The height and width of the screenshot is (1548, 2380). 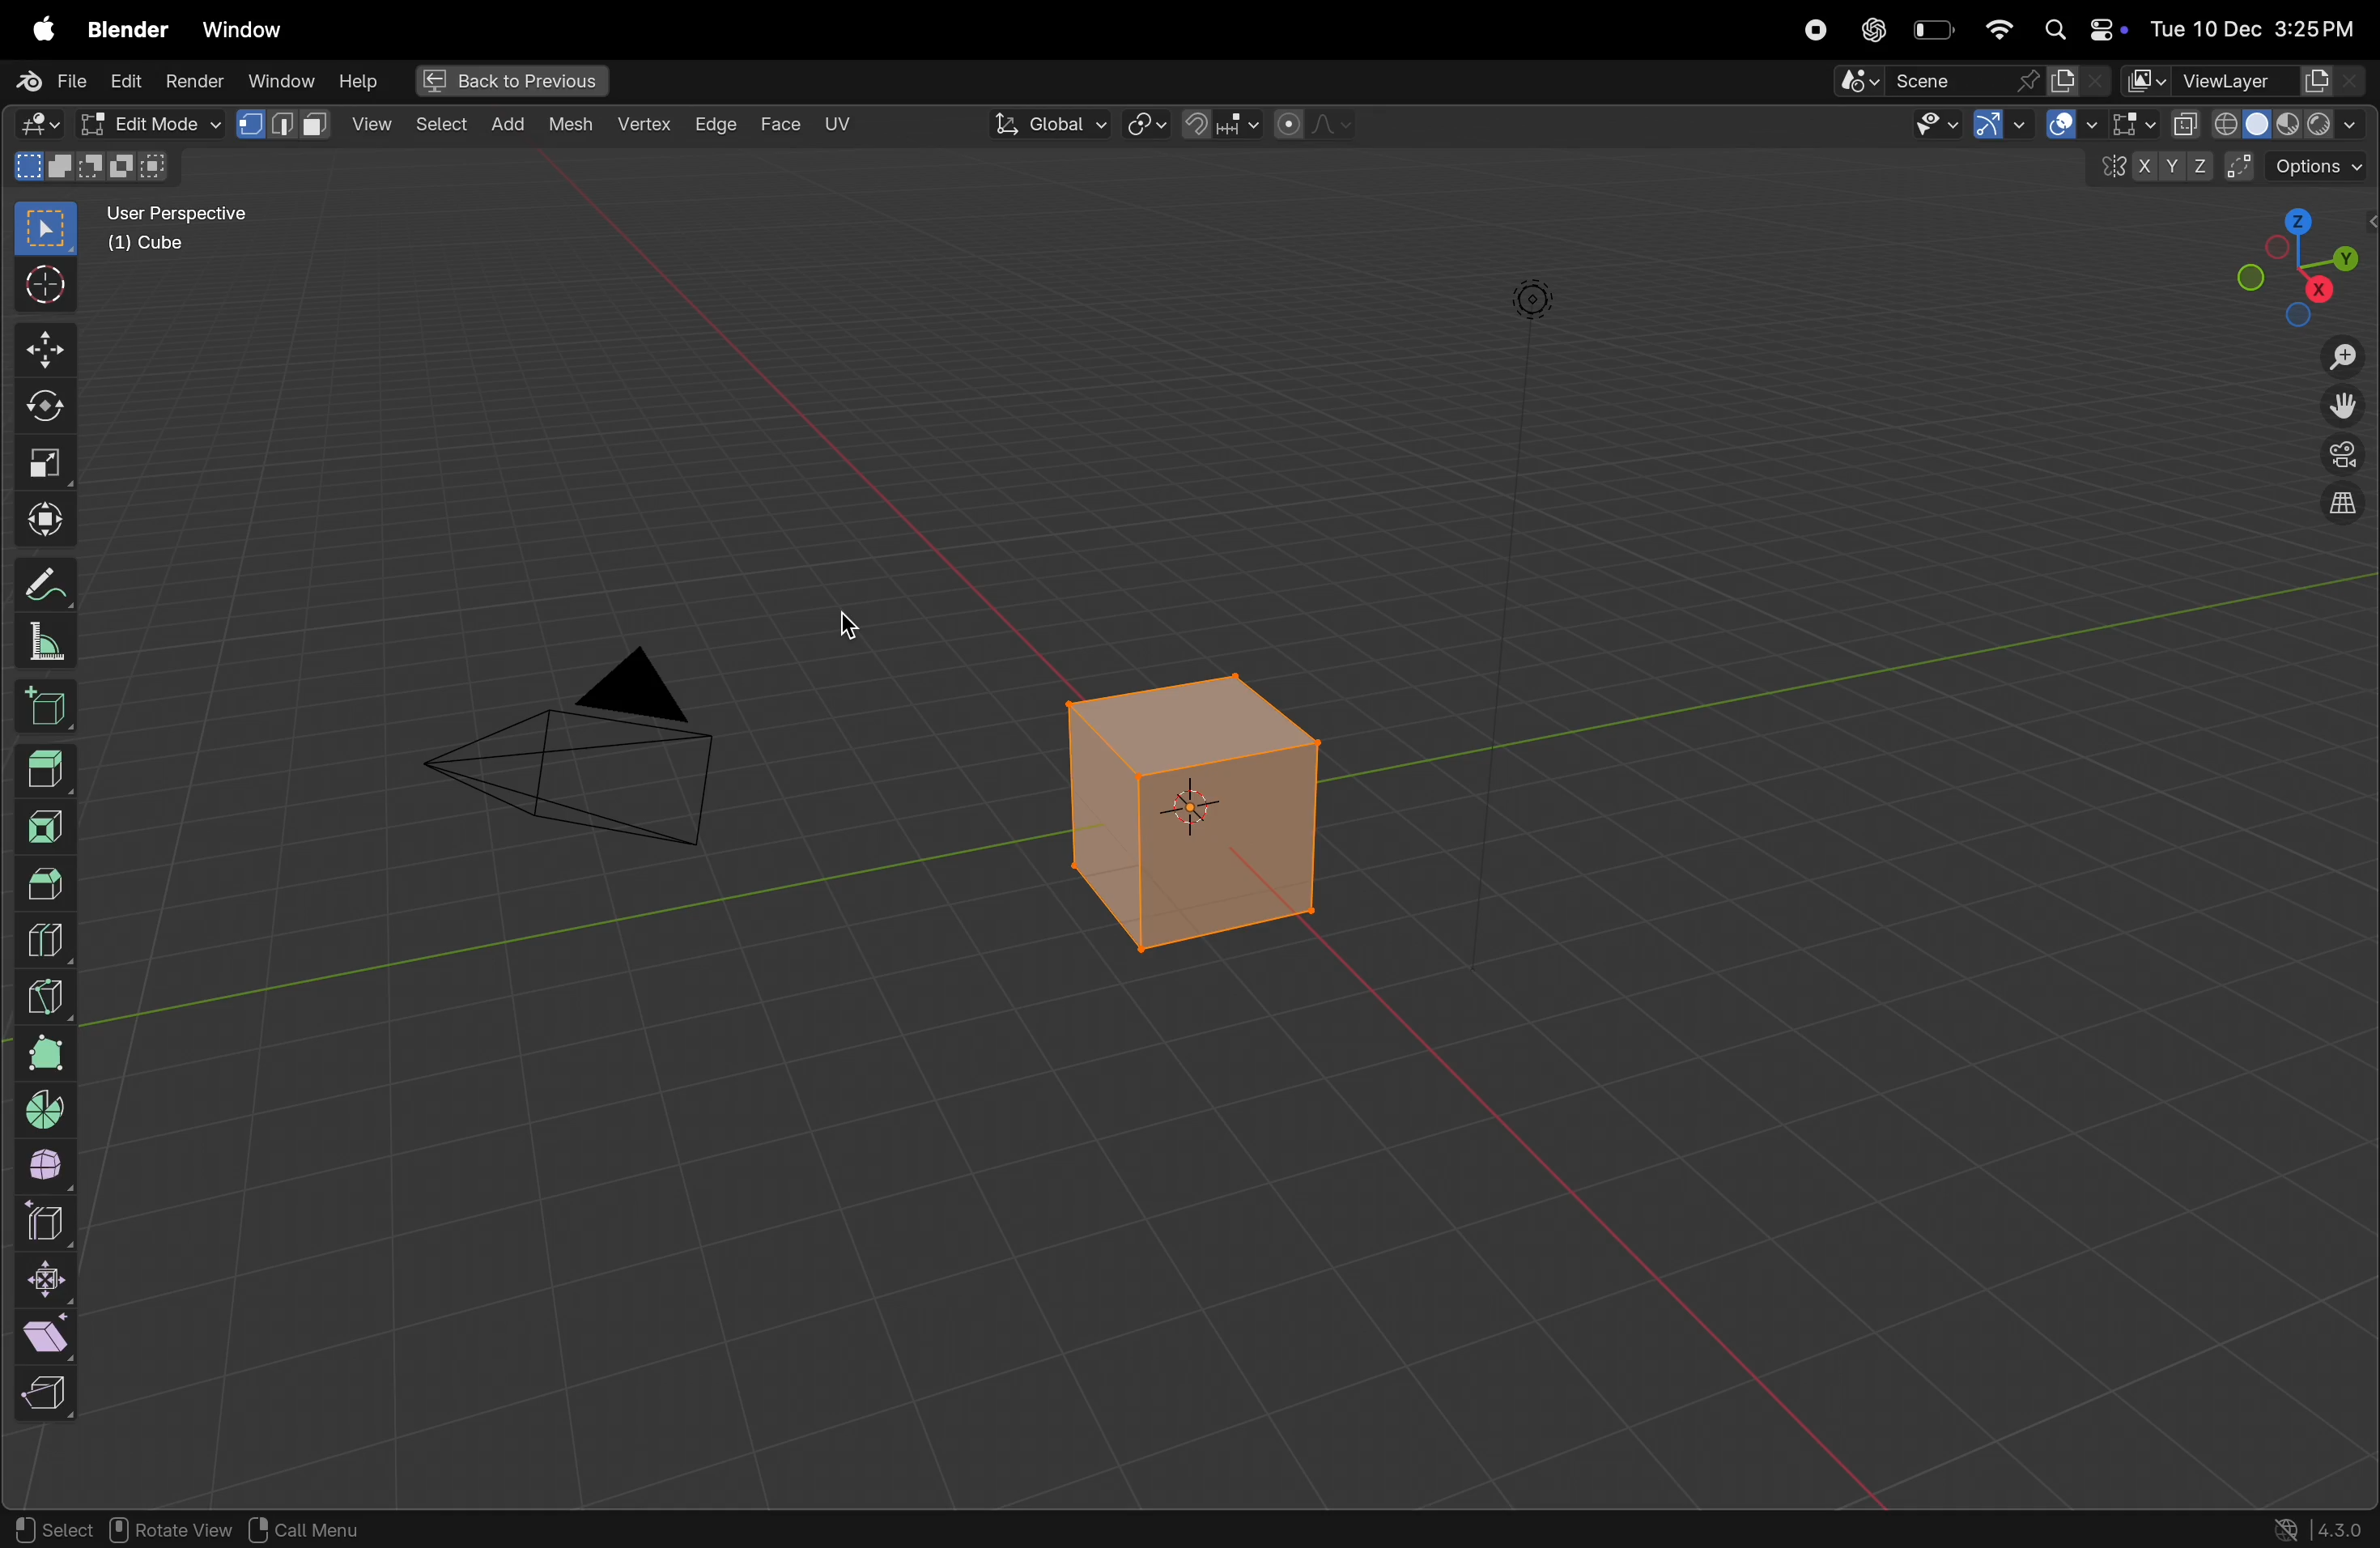 What do you see at coordinates (865, 634) in the screenshot?
I see `cursor` at bounding box center [865, 634].